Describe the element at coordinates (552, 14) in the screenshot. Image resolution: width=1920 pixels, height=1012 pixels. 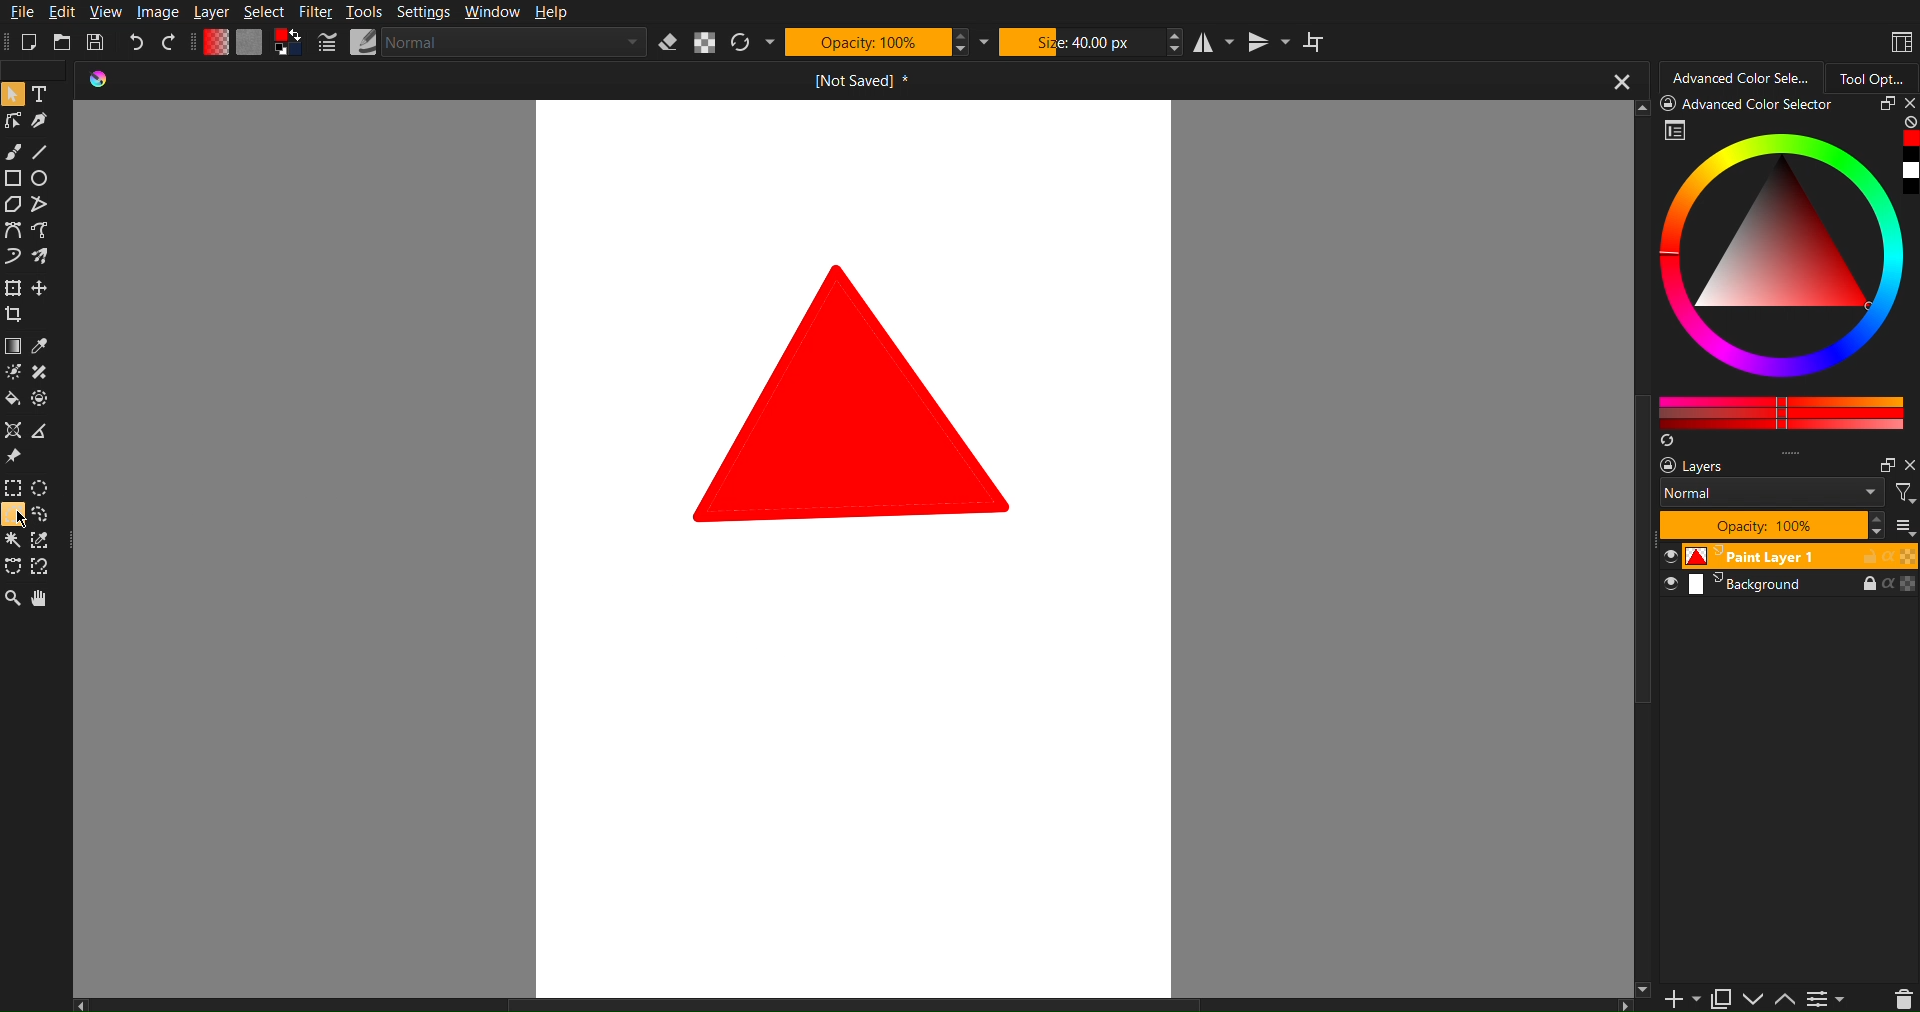
I see `Help` at that location.